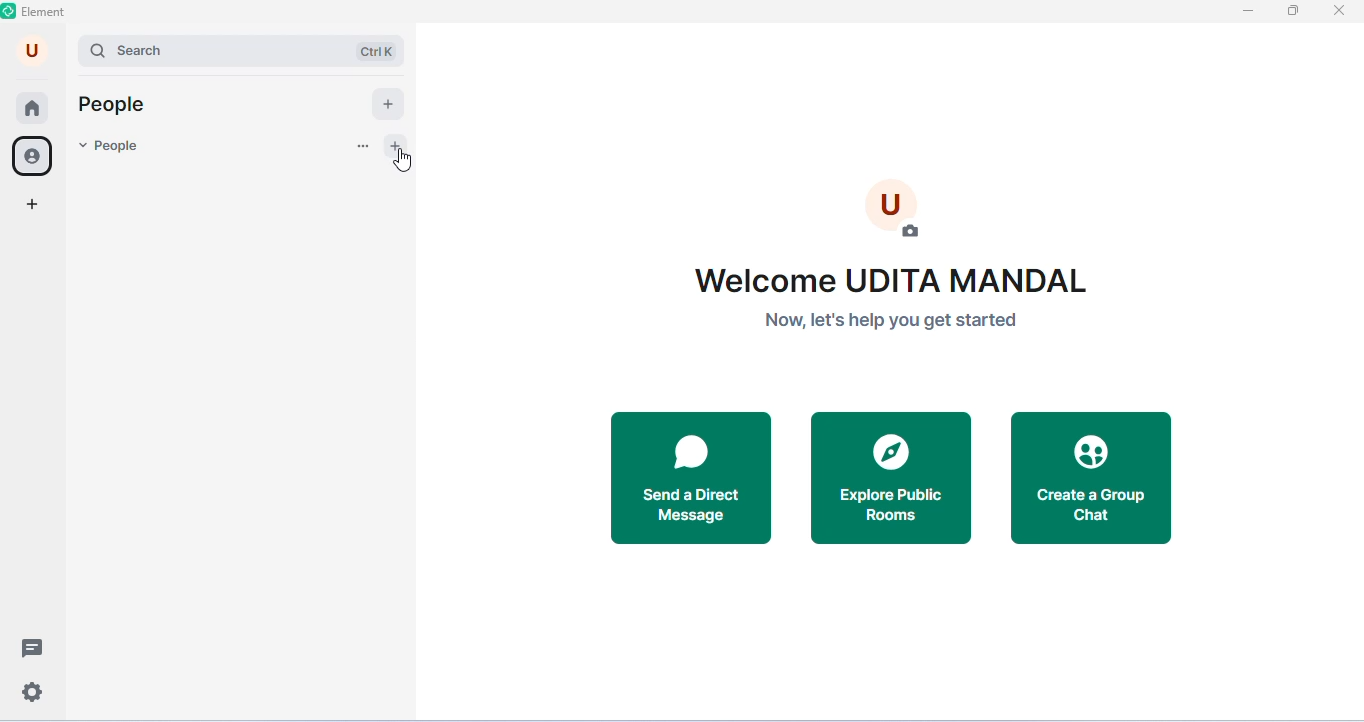  I want to click on close, so click(1338, 11).